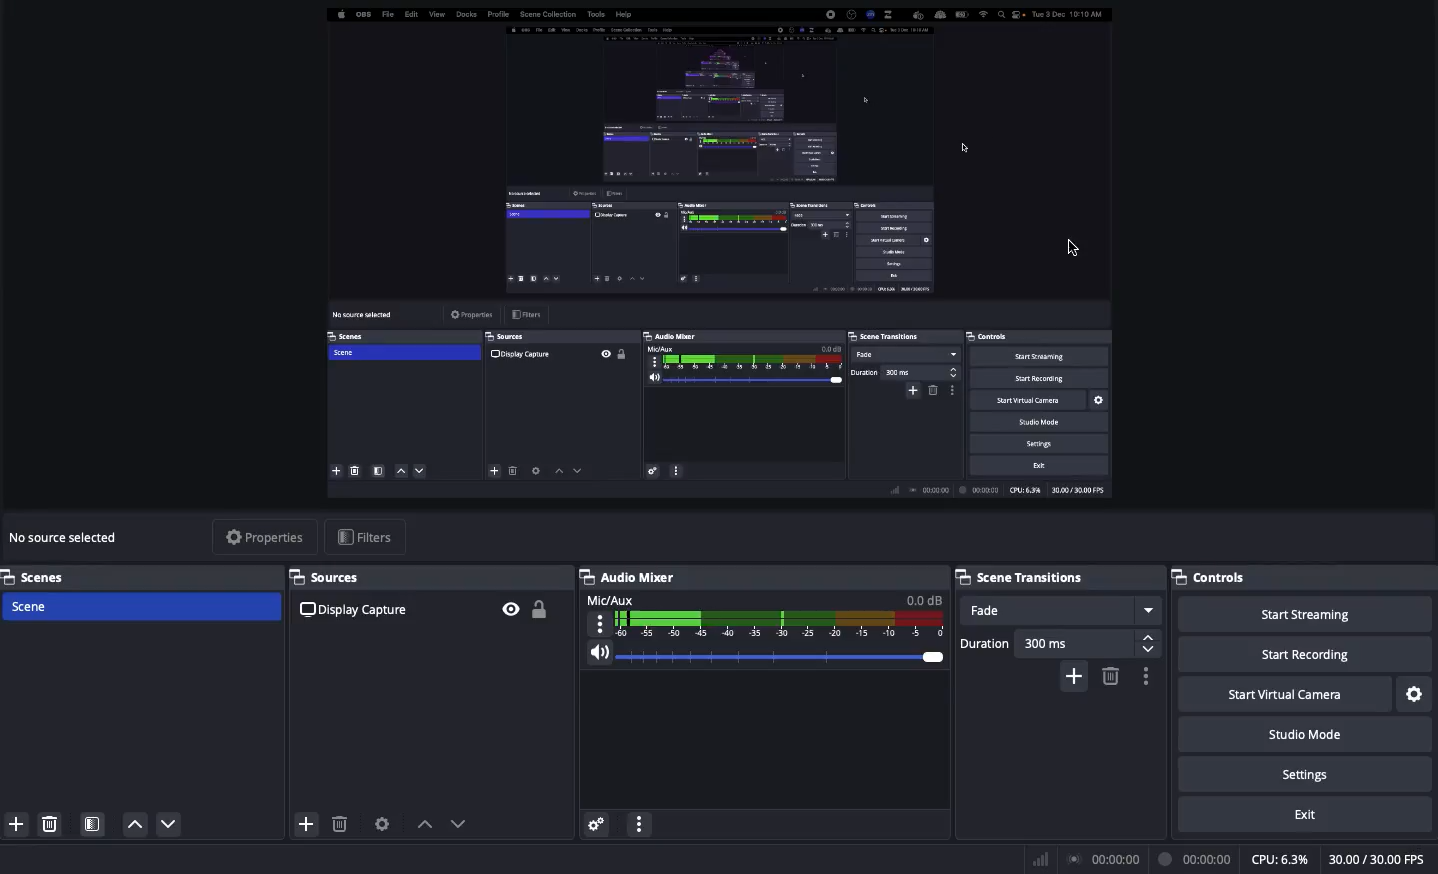  What do you see at coordinates (134, 823) in the screenshot?
I see `Move up` at bounding box center [134, 823].